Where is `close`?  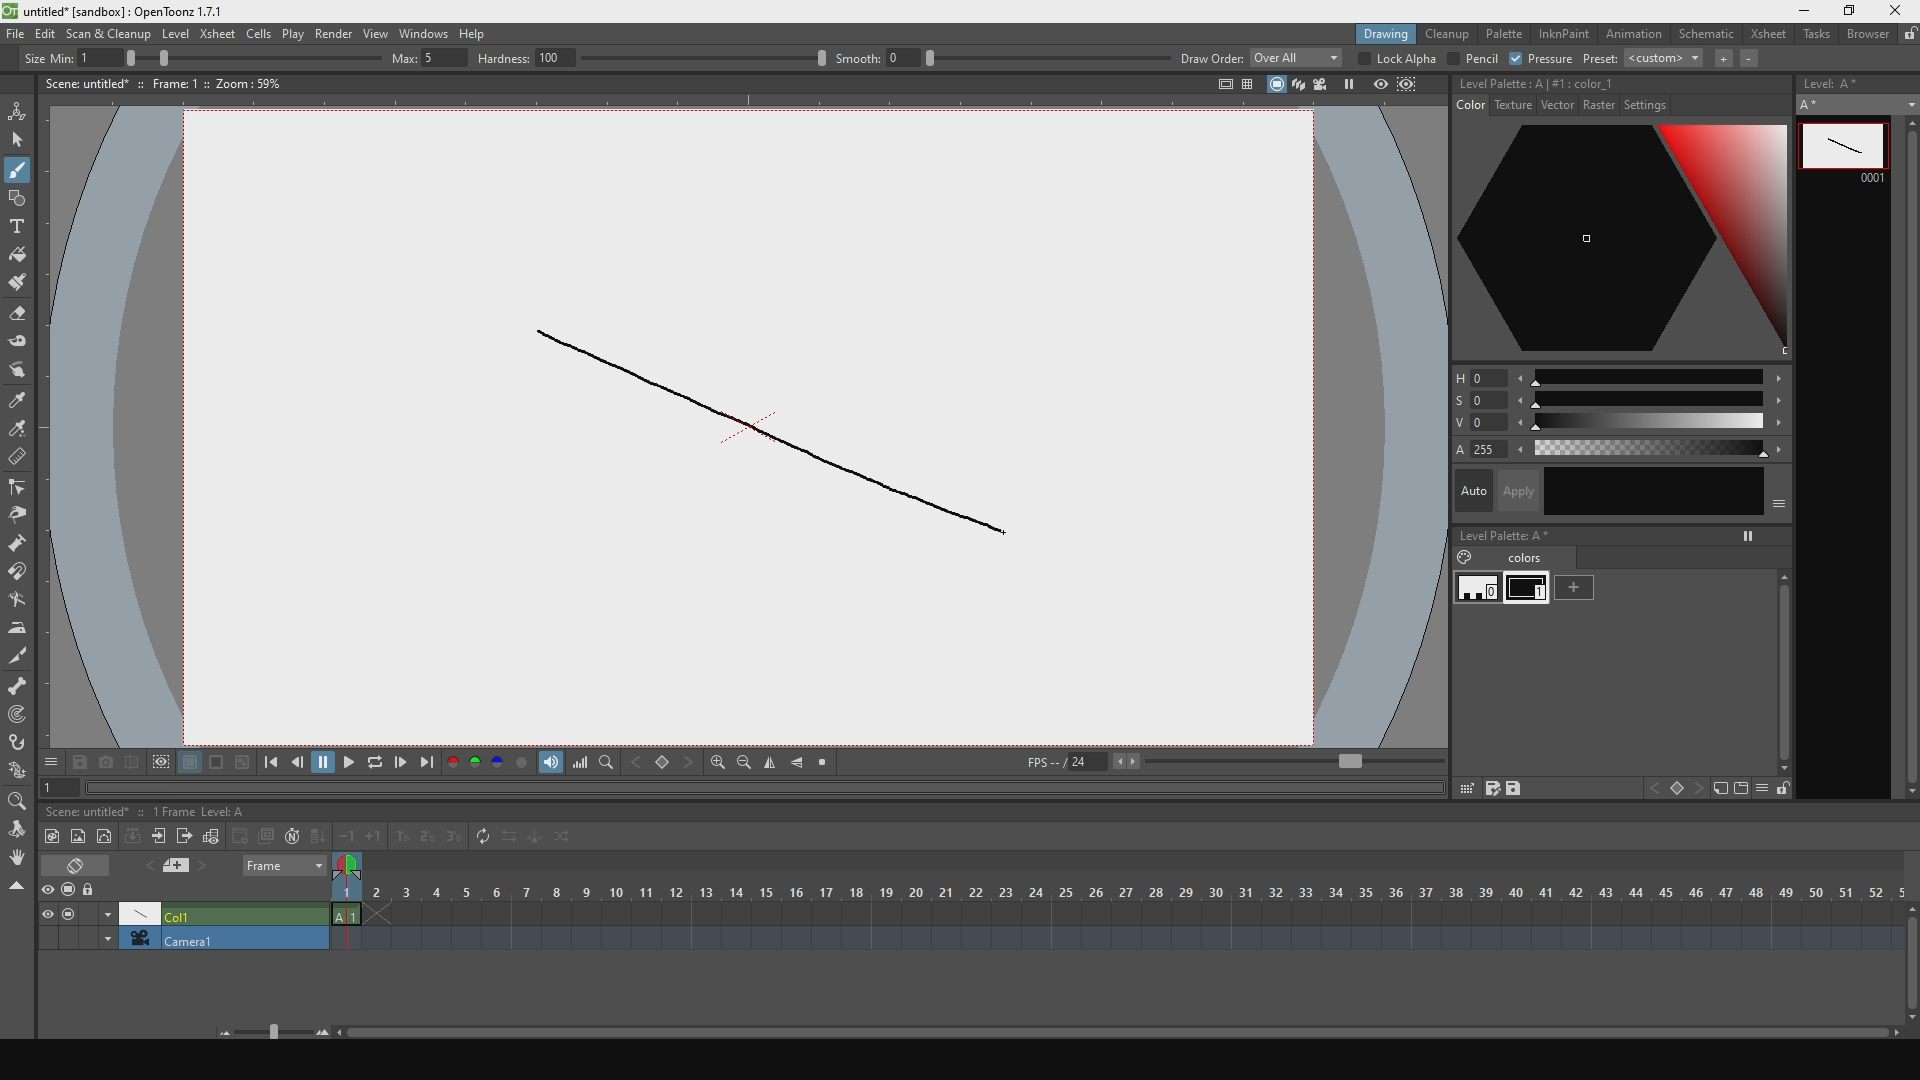 close is located at coordinates (19, 886).